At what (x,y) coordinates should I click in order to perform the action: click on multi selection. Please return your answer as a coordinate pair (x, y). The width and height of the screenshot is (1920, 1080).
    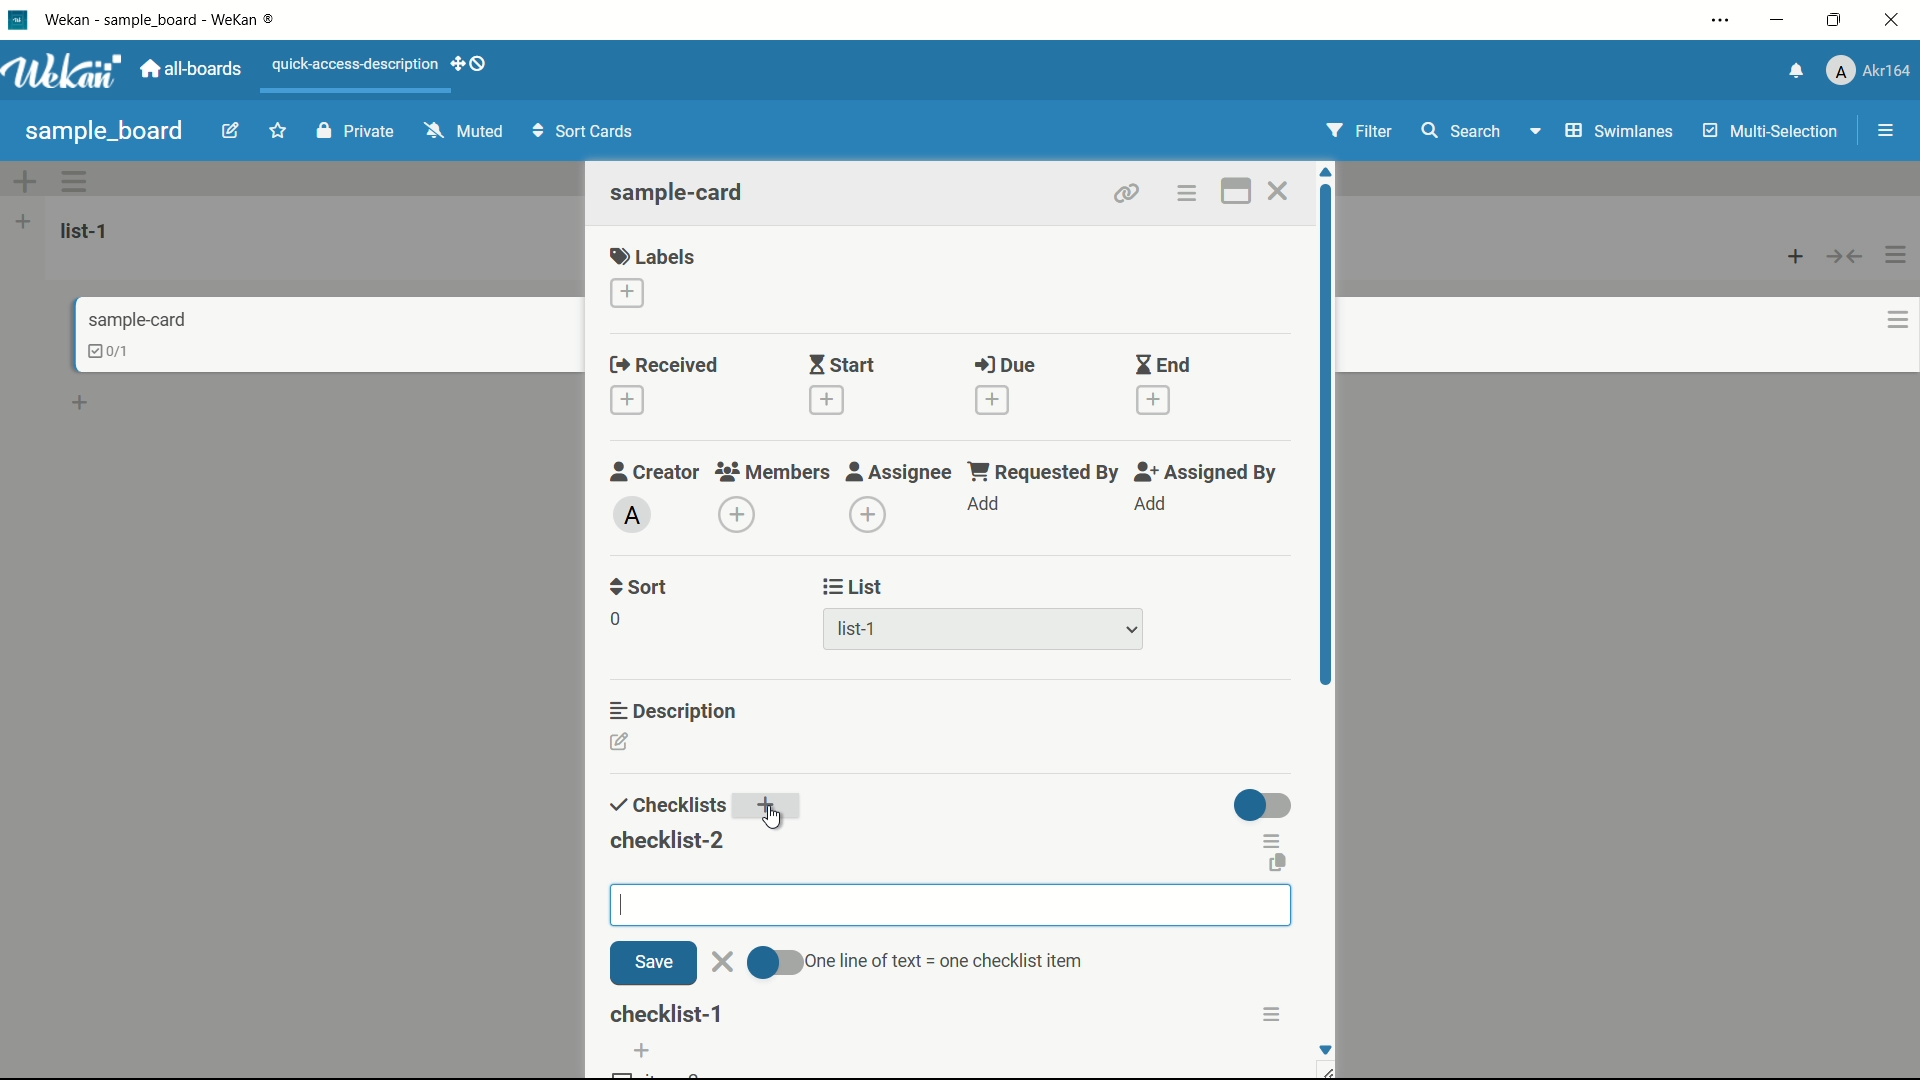
    Looking at the image, I should click on (1773, 133).